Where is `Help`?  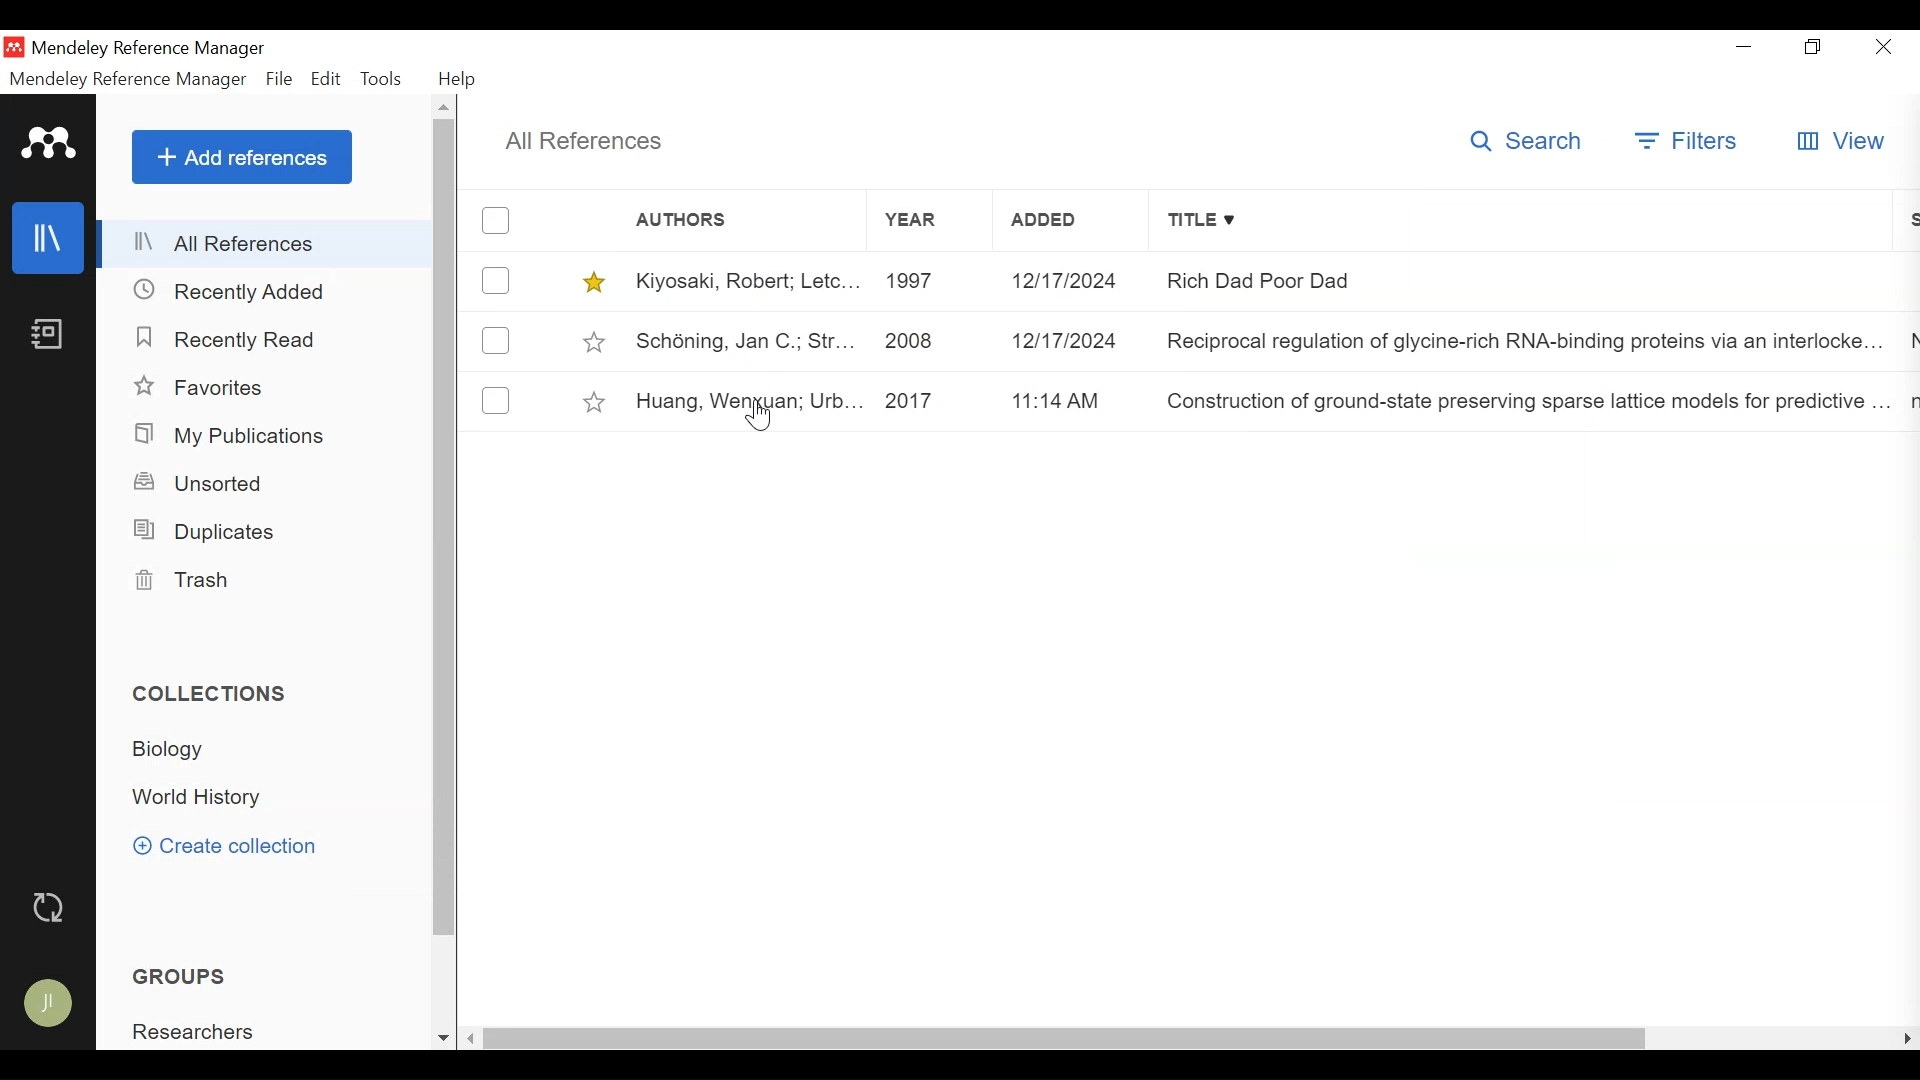
Help is located at coordinates (464, 80).